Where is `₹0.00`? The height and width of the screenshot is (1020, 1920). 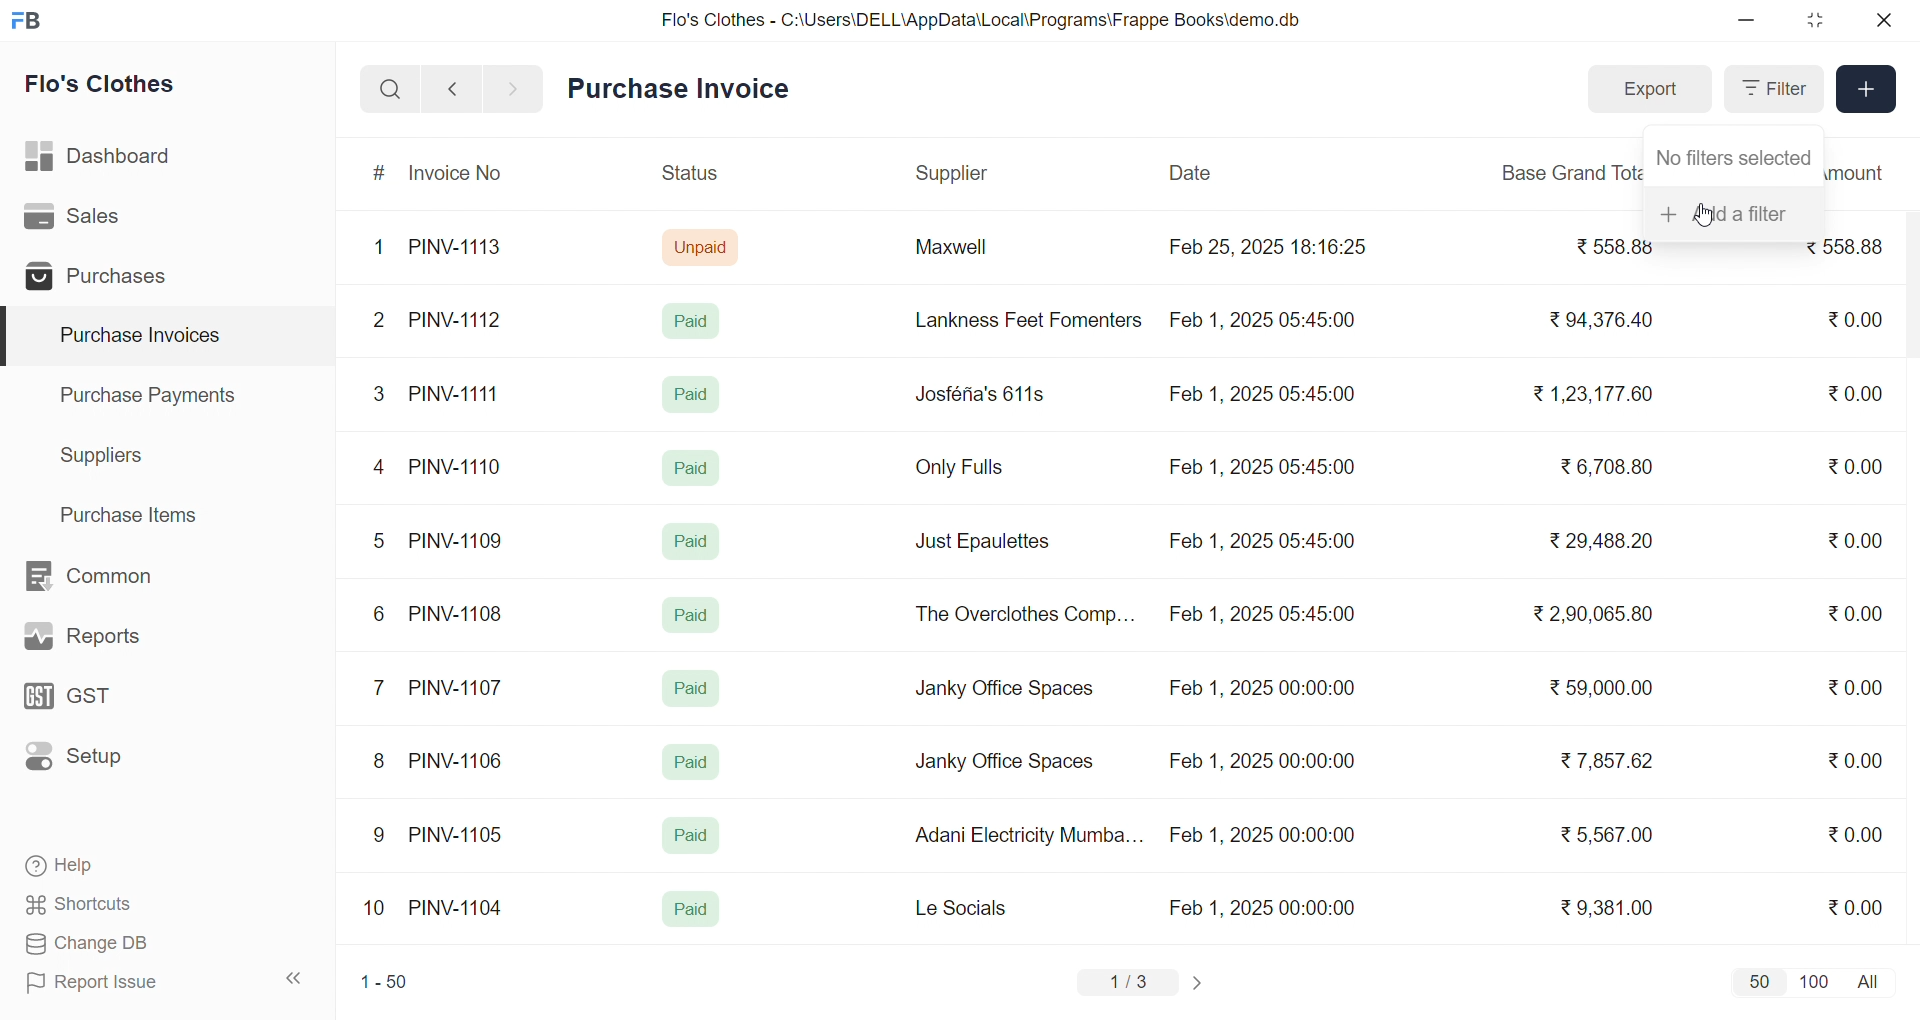 ₹0.00 is located at coordinates (1855, 906).